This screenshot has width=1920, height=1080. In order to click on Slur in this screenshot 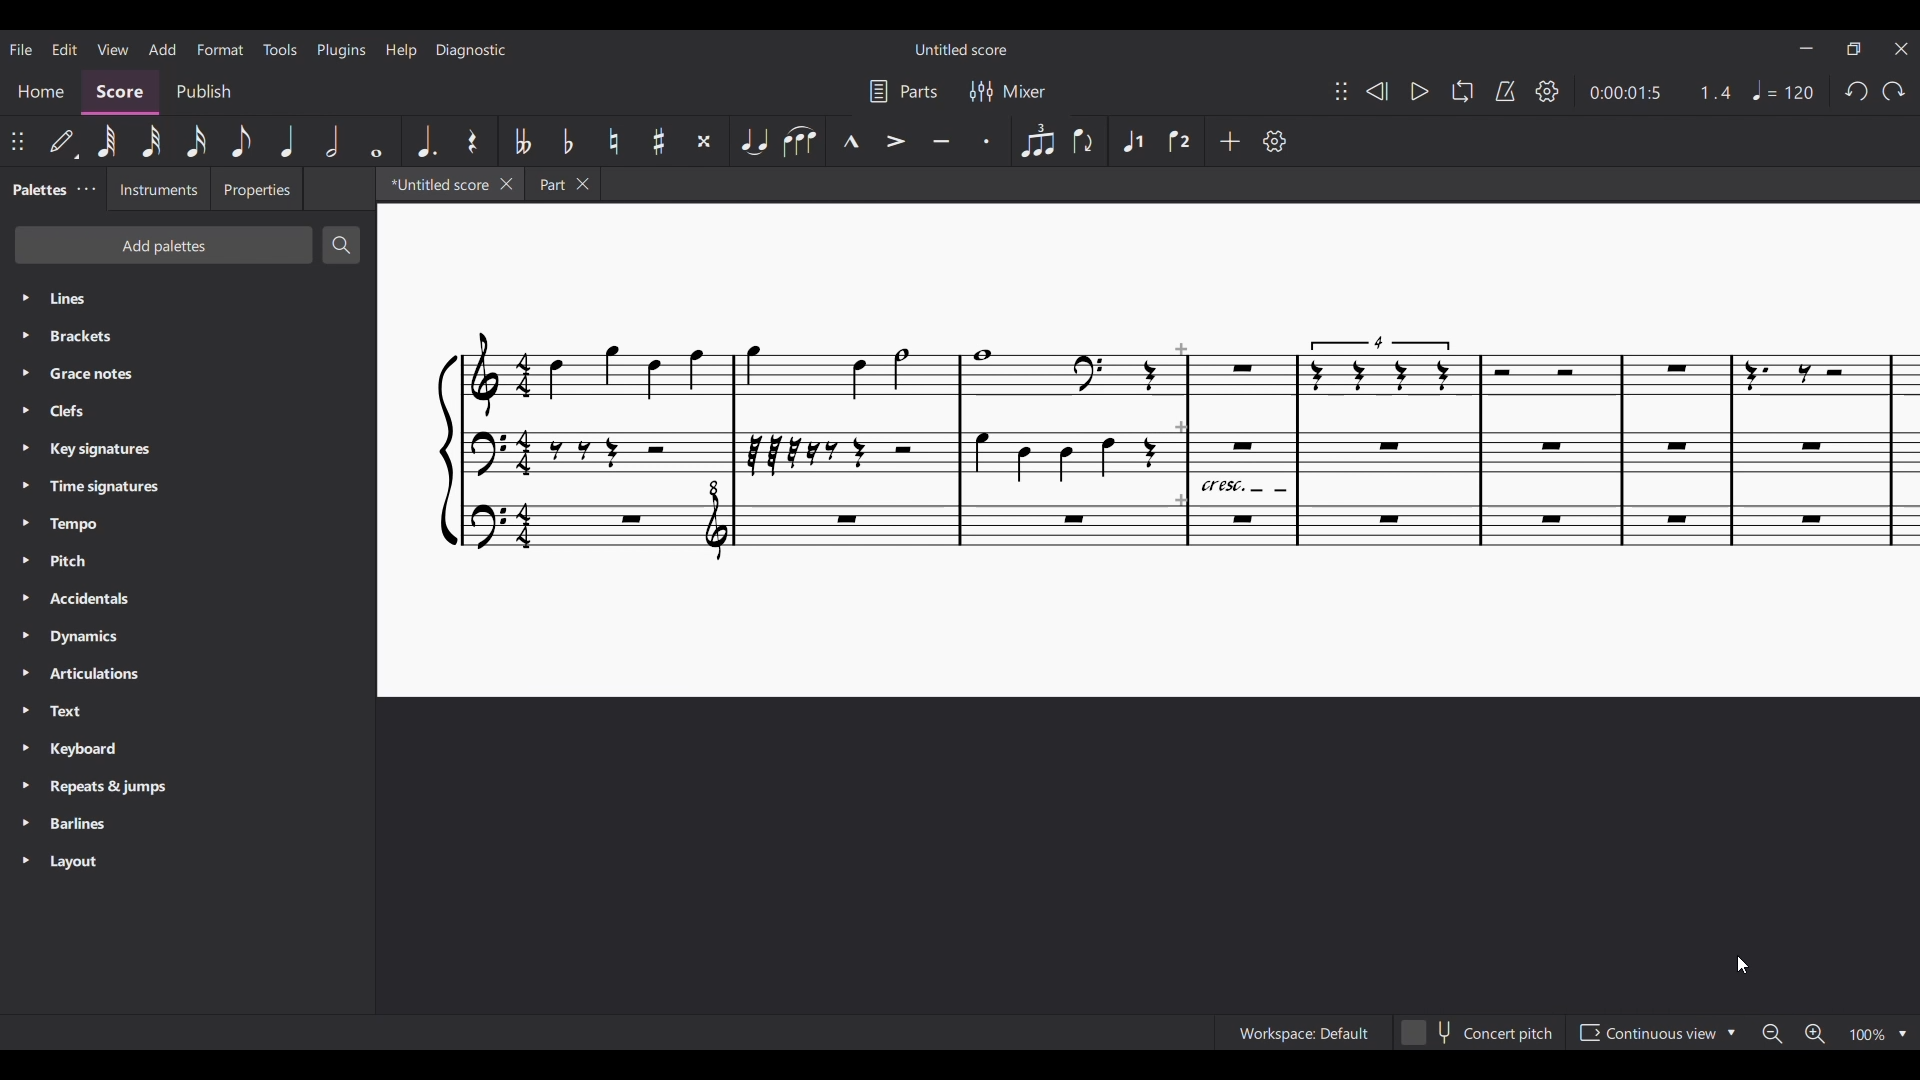, I will do `click(799, 141)`.